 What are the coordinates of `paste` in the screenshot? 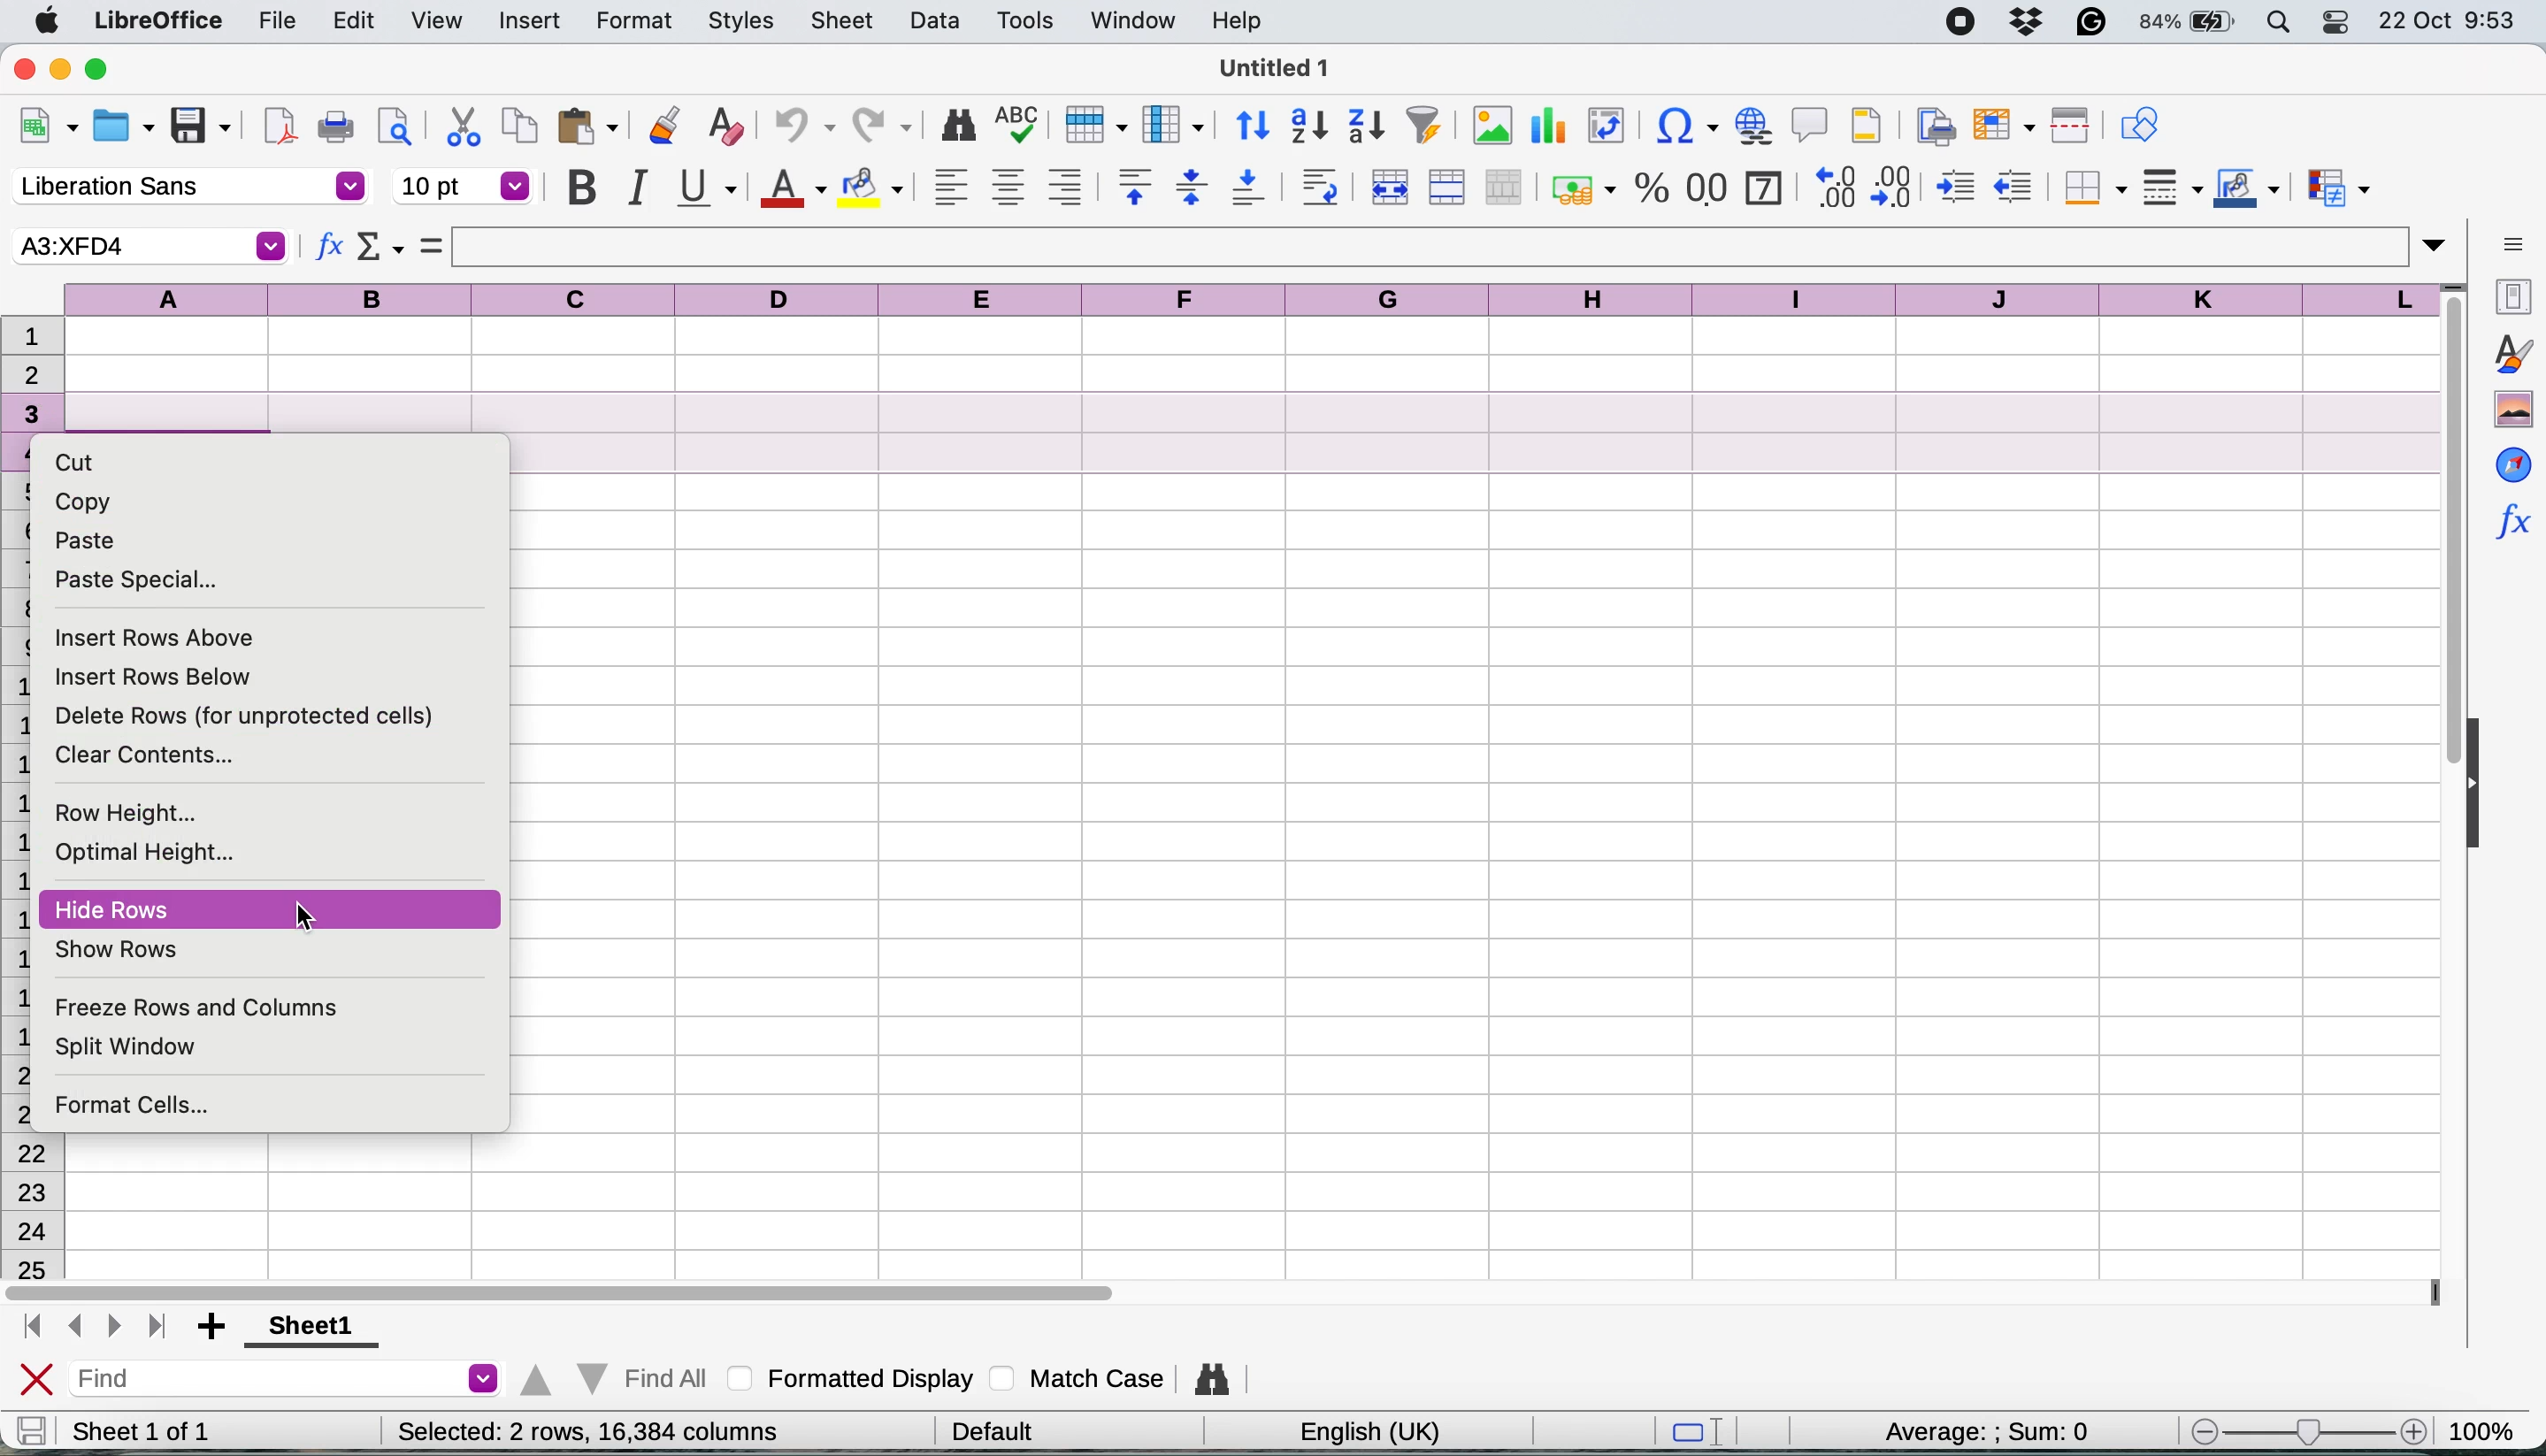 It's located at (86, 541).